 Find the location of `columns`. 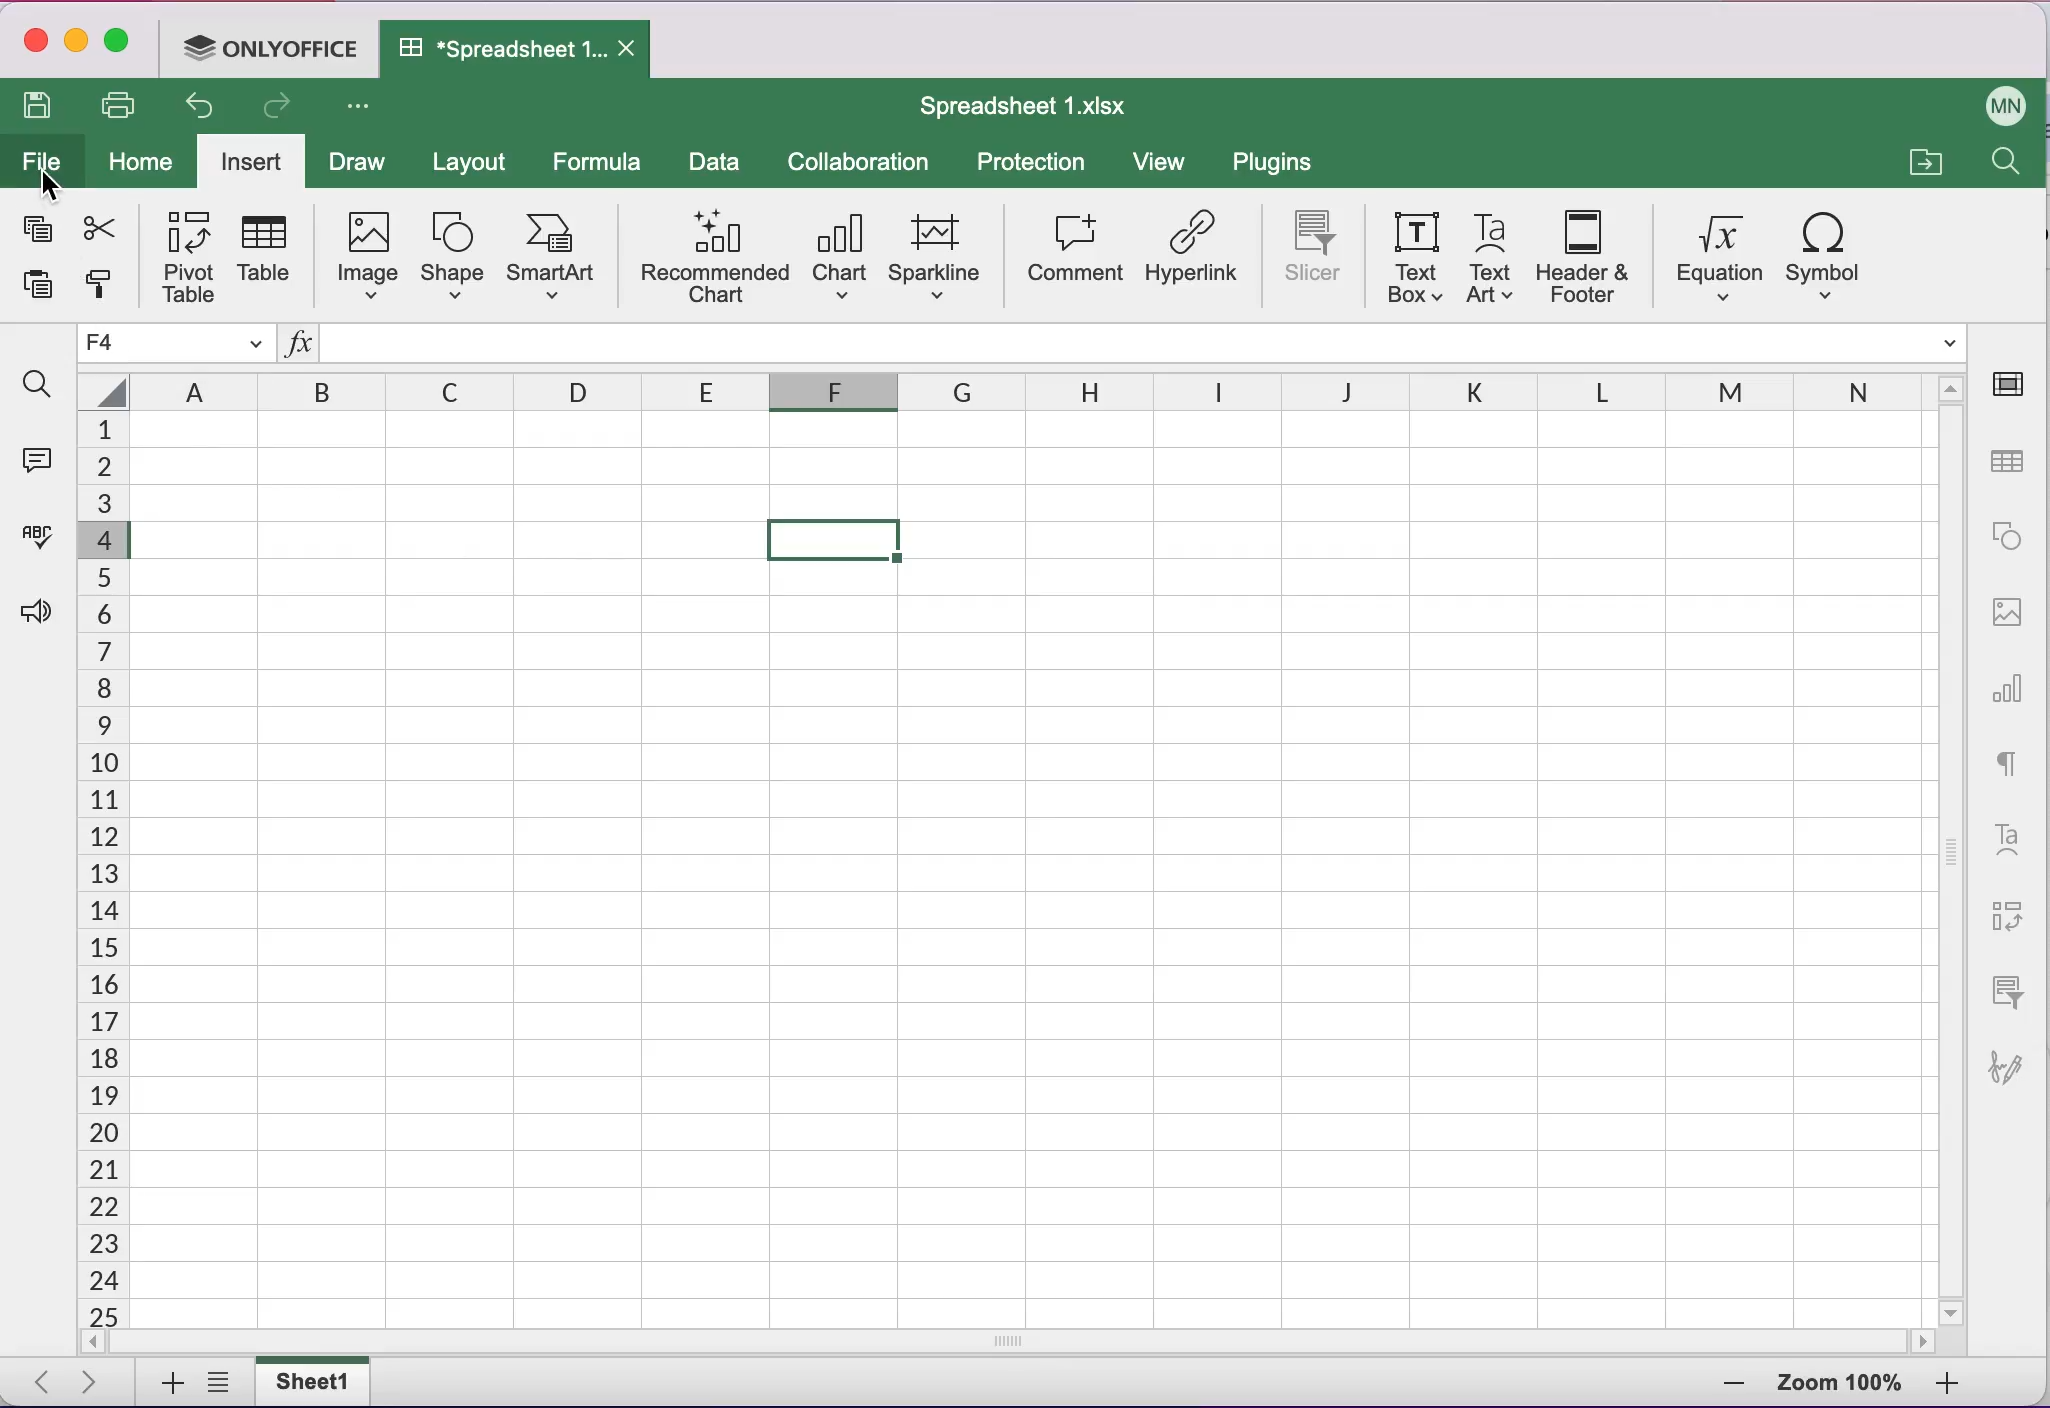

columns is located at coordinates (1006, 387).